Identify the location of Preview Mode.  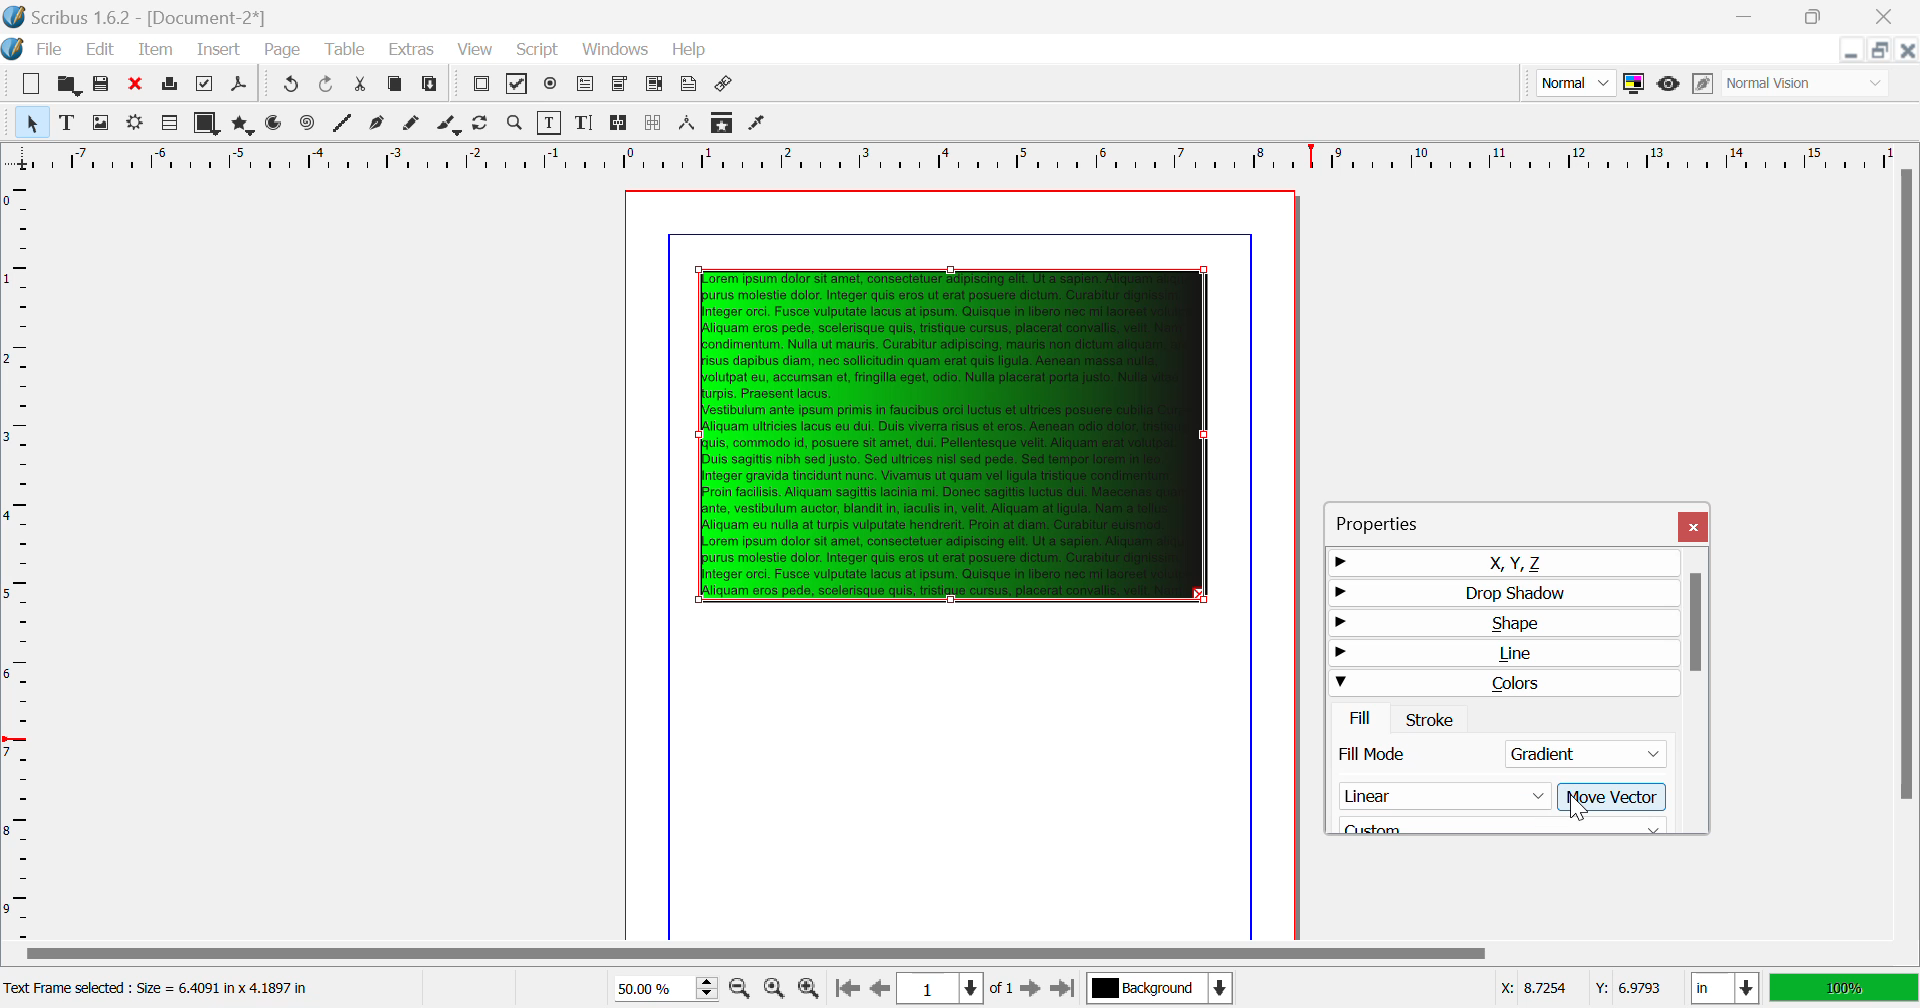
(1669, 86).